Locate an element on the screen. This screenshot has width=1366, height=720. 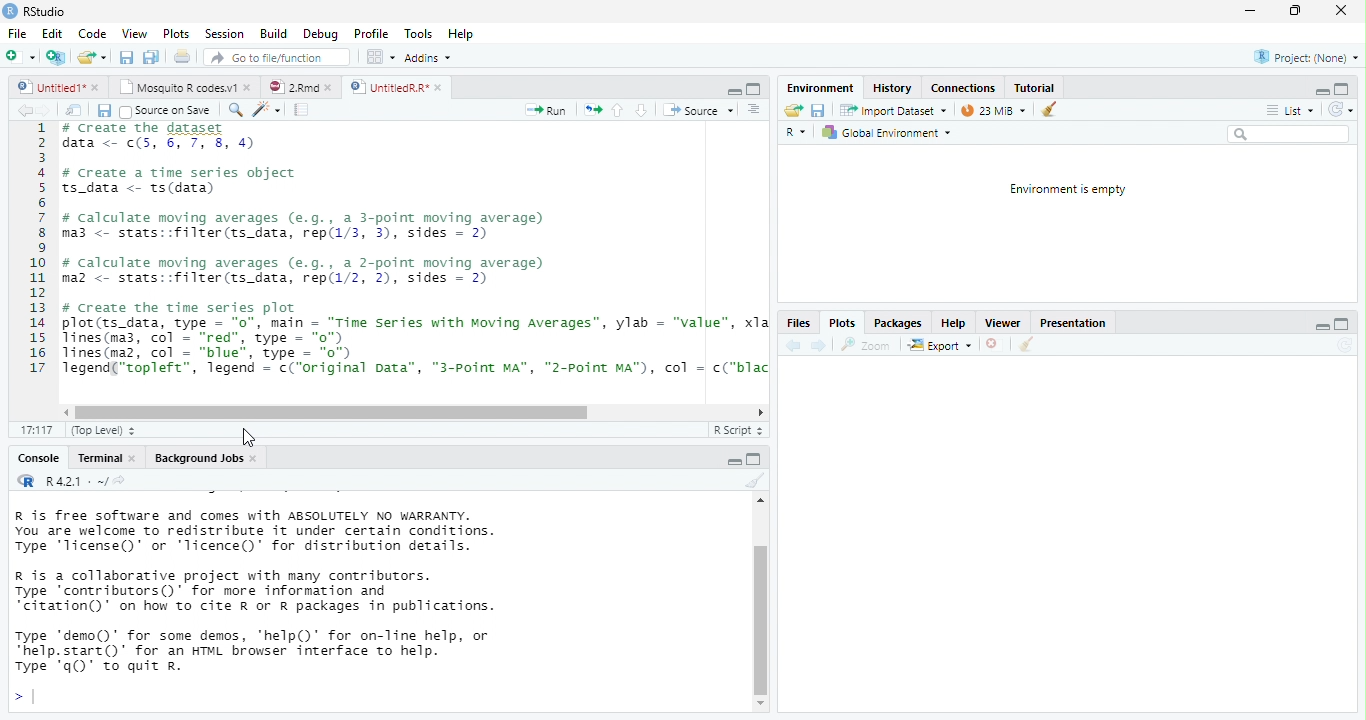
maximize is located at coordinates (1295, 11).